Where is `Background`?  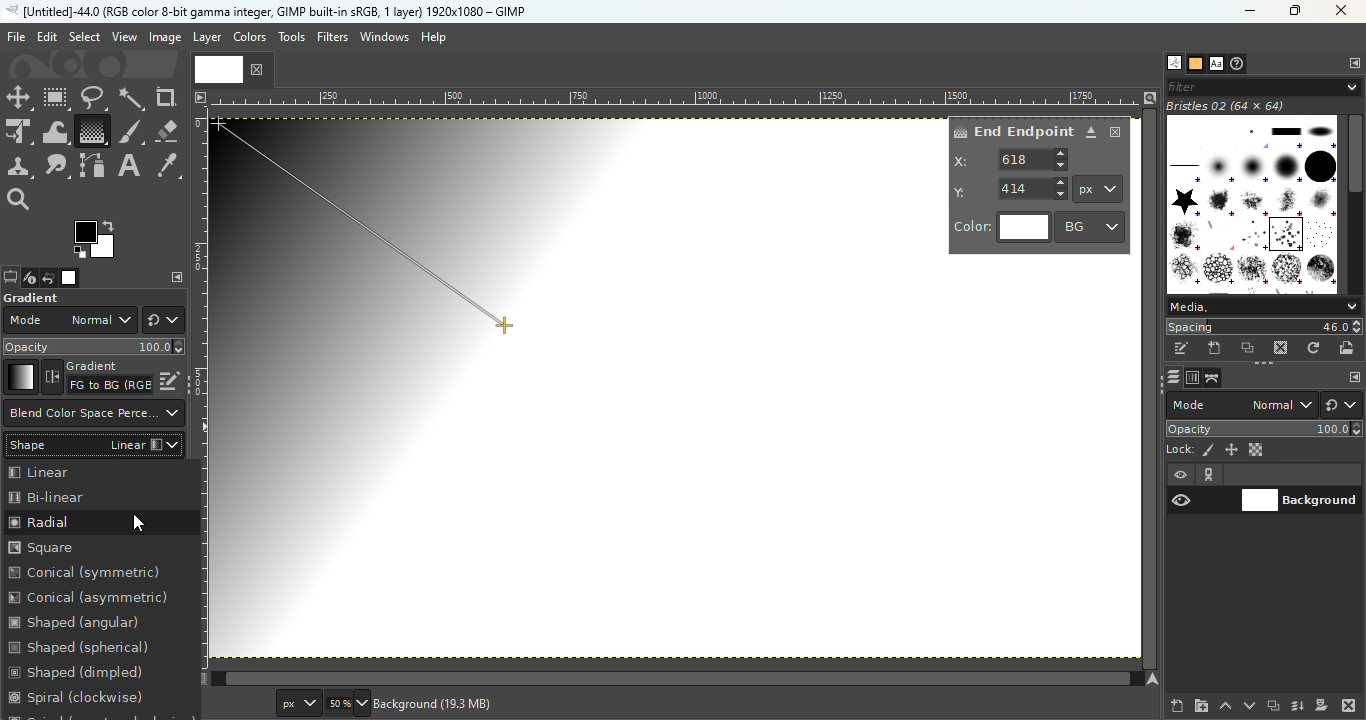 Background is located at coordinates (1300, 498).